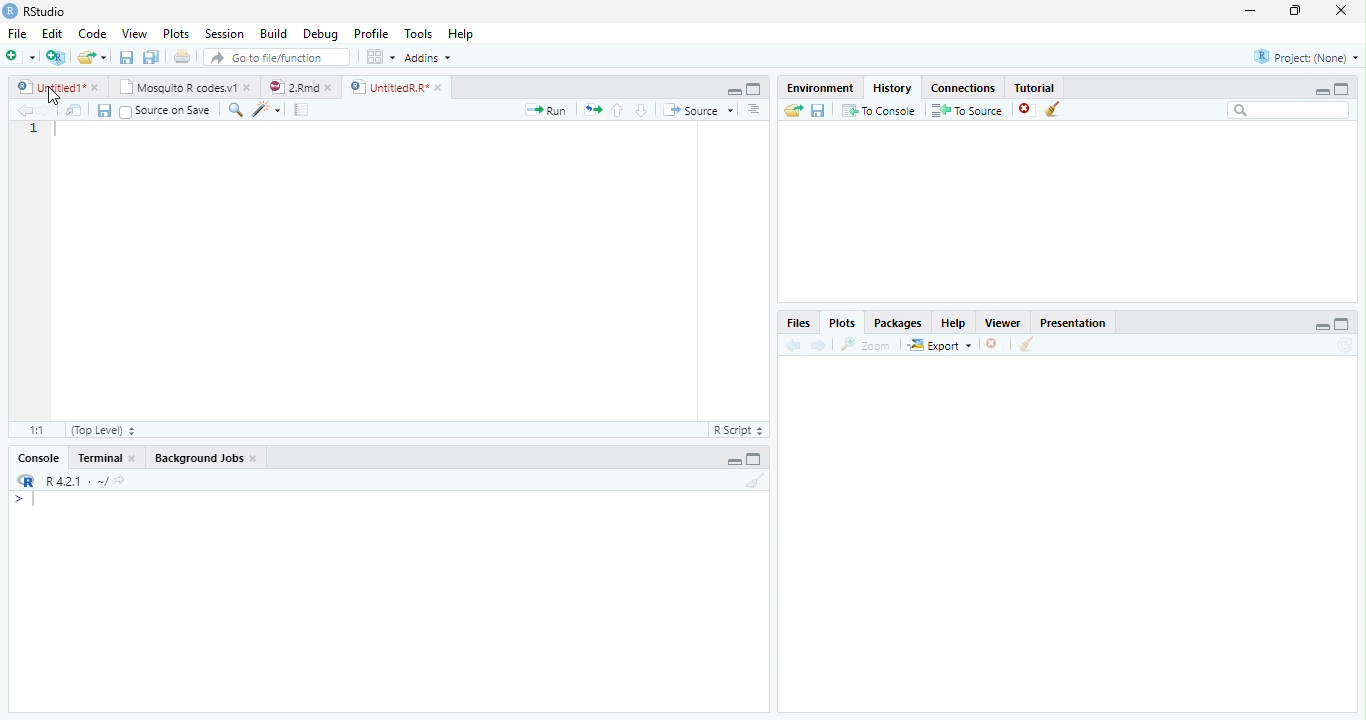 Image resolution: width=1366 pixels, height=720 pixels. Describe the element at coordinates (793, 113) in the screenshot. I see `Load workspace` at that location.